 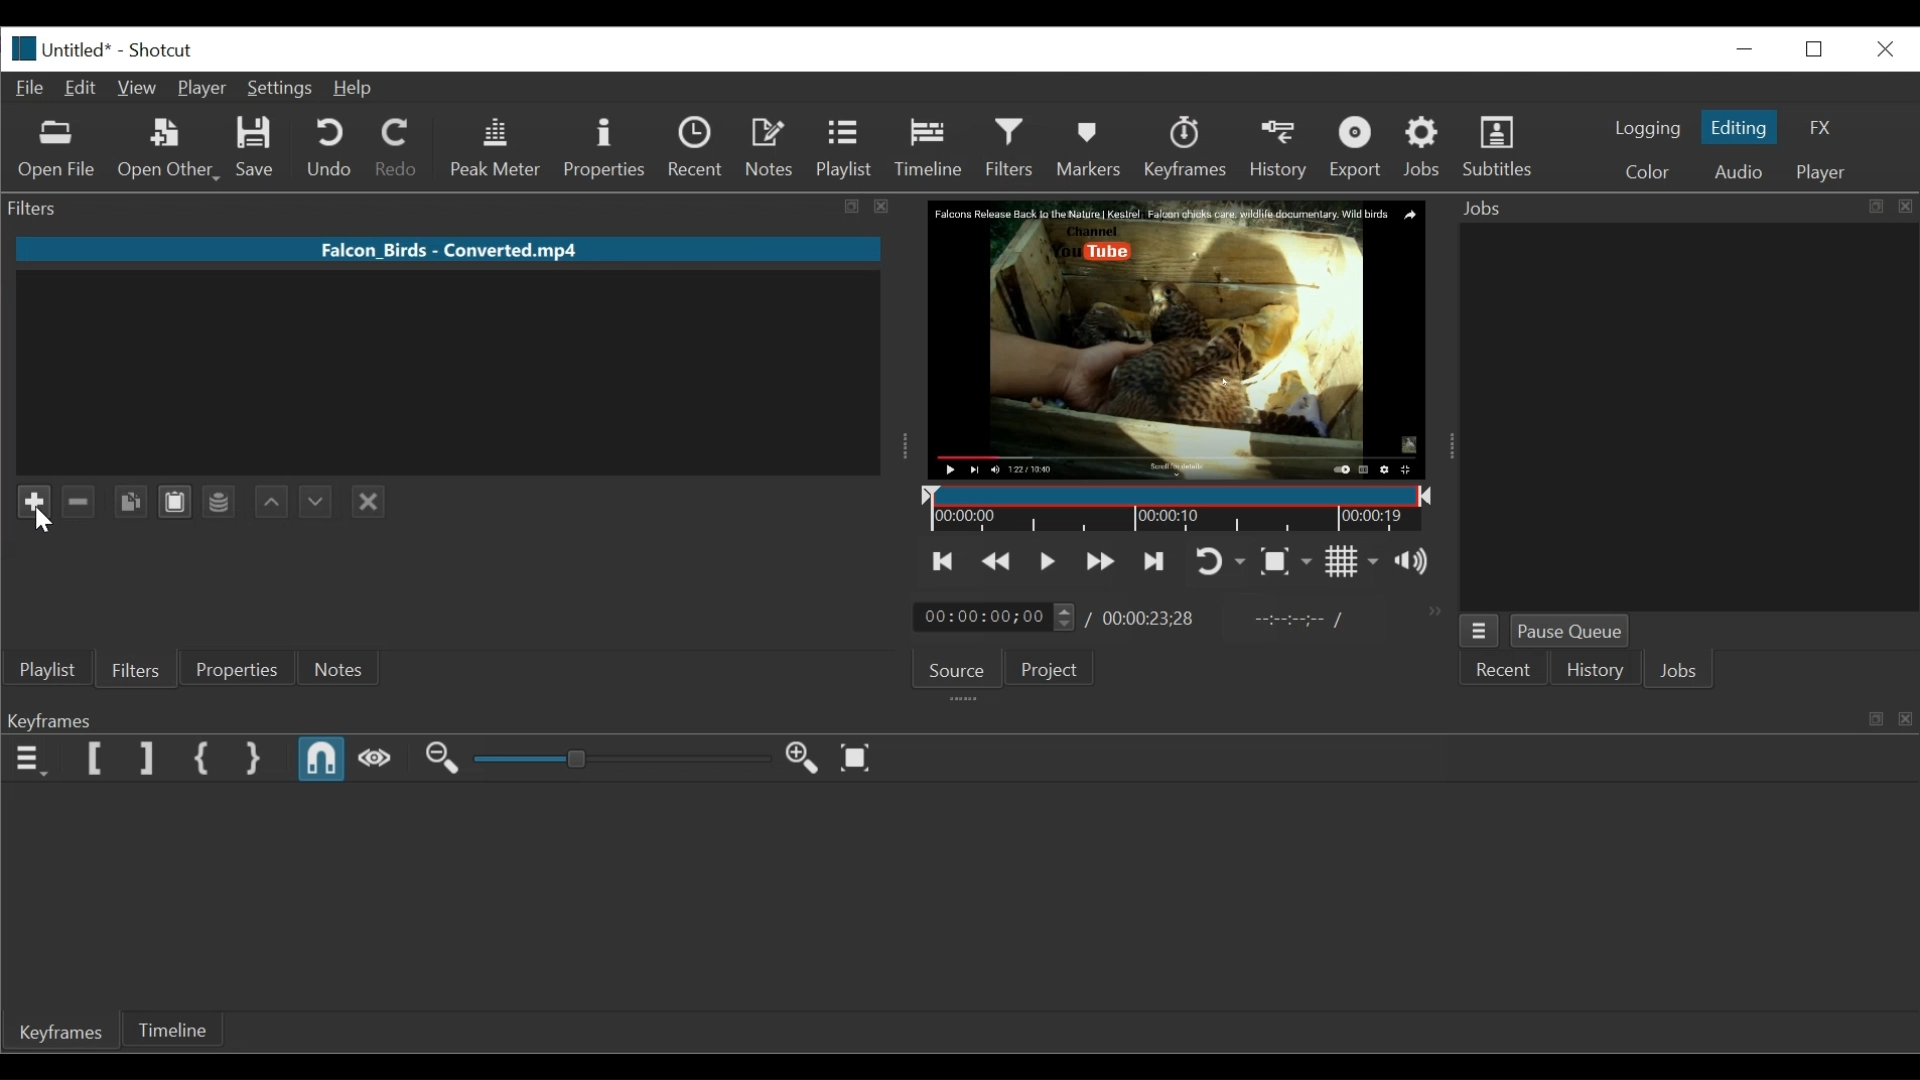 I want to click on View, so click(x=136, y=89).